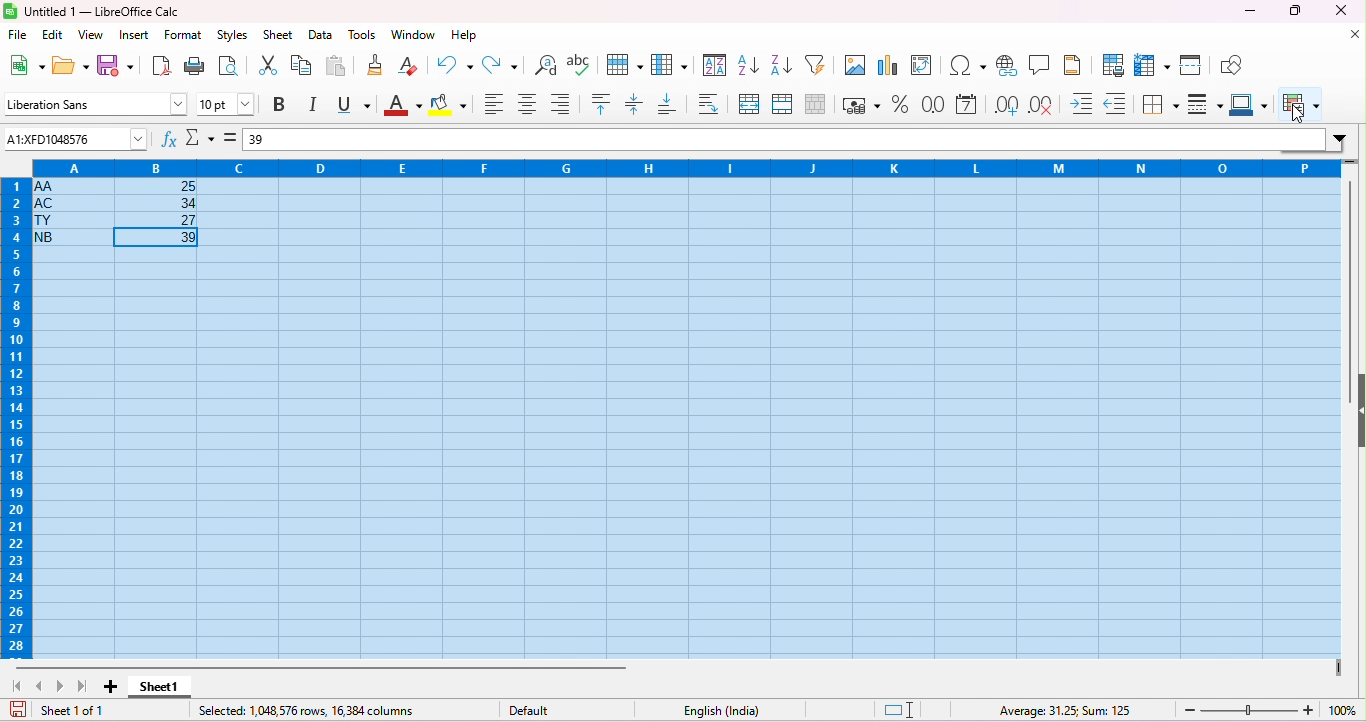 The width and height of the screenshot is (1366, 722). Describe the element at coordinates (715, 65) in the screenshot. I see `sort` at that location.